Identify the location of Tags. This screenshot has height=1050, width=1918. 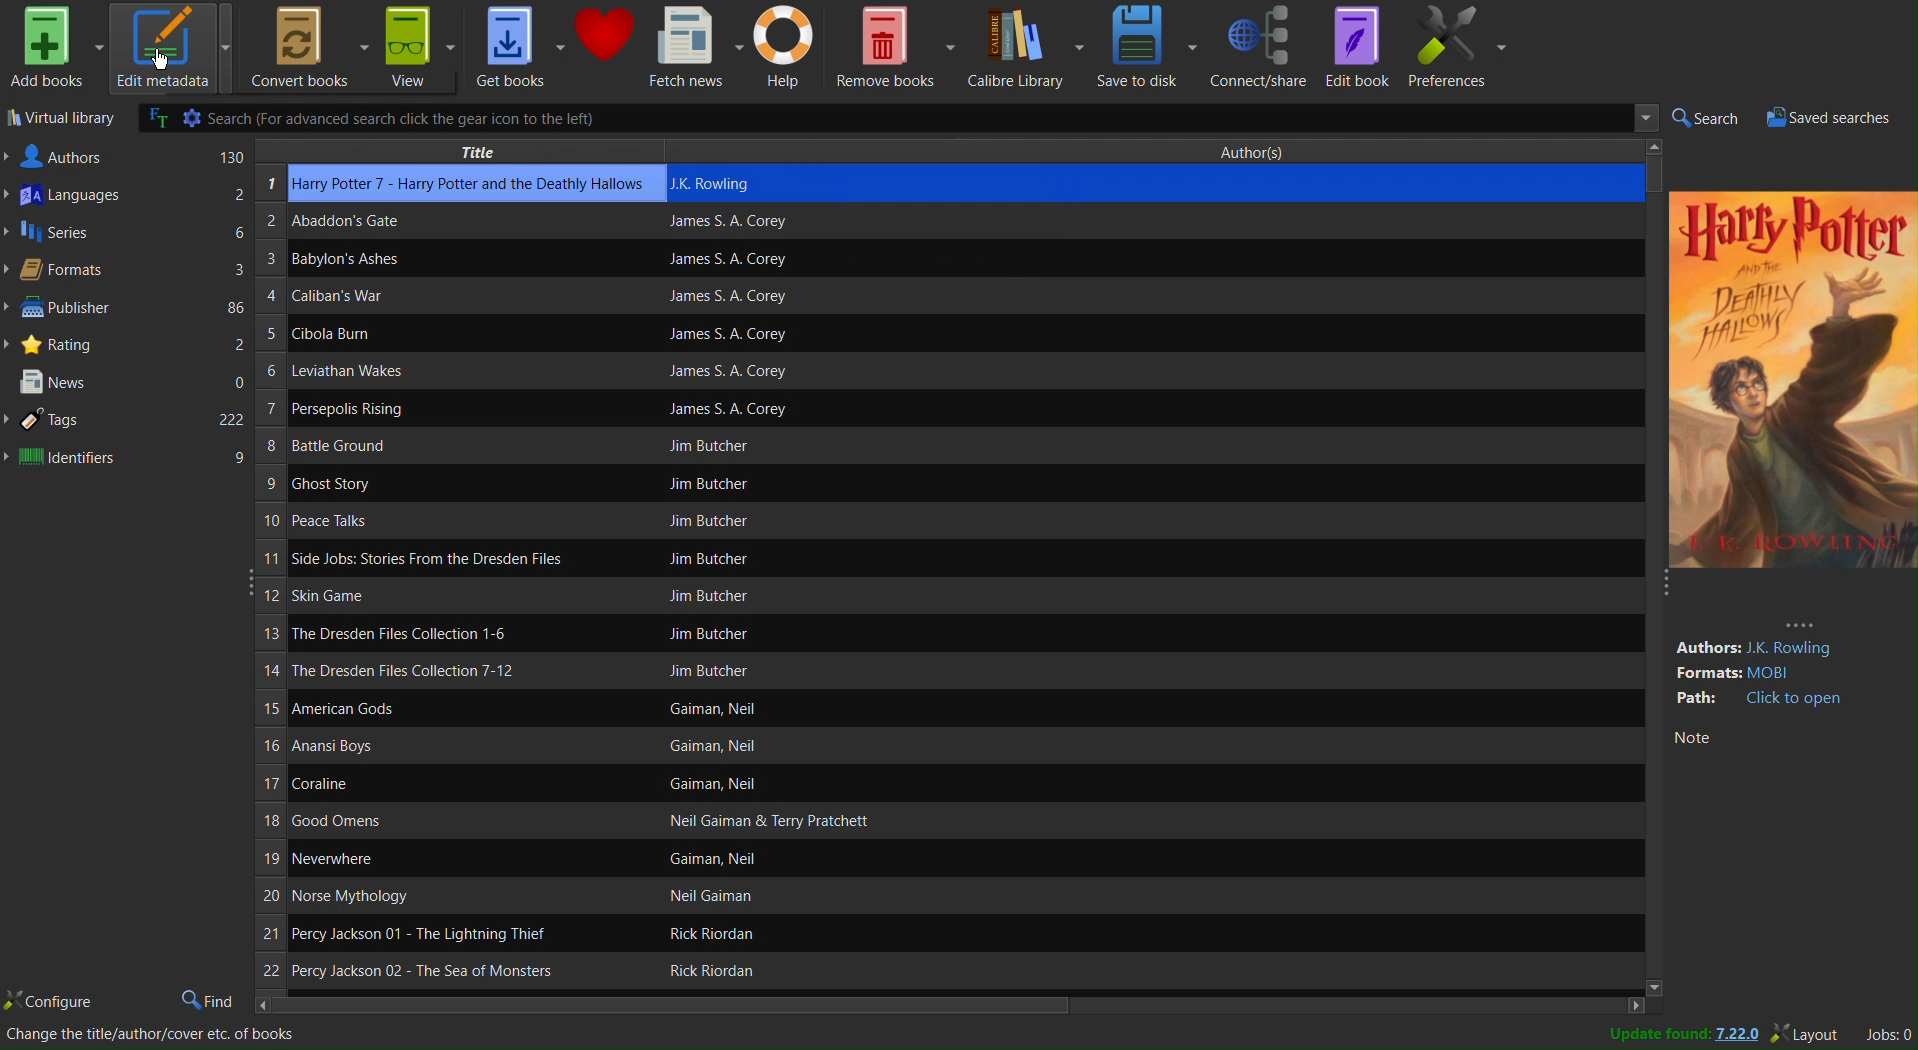
(128, 420).